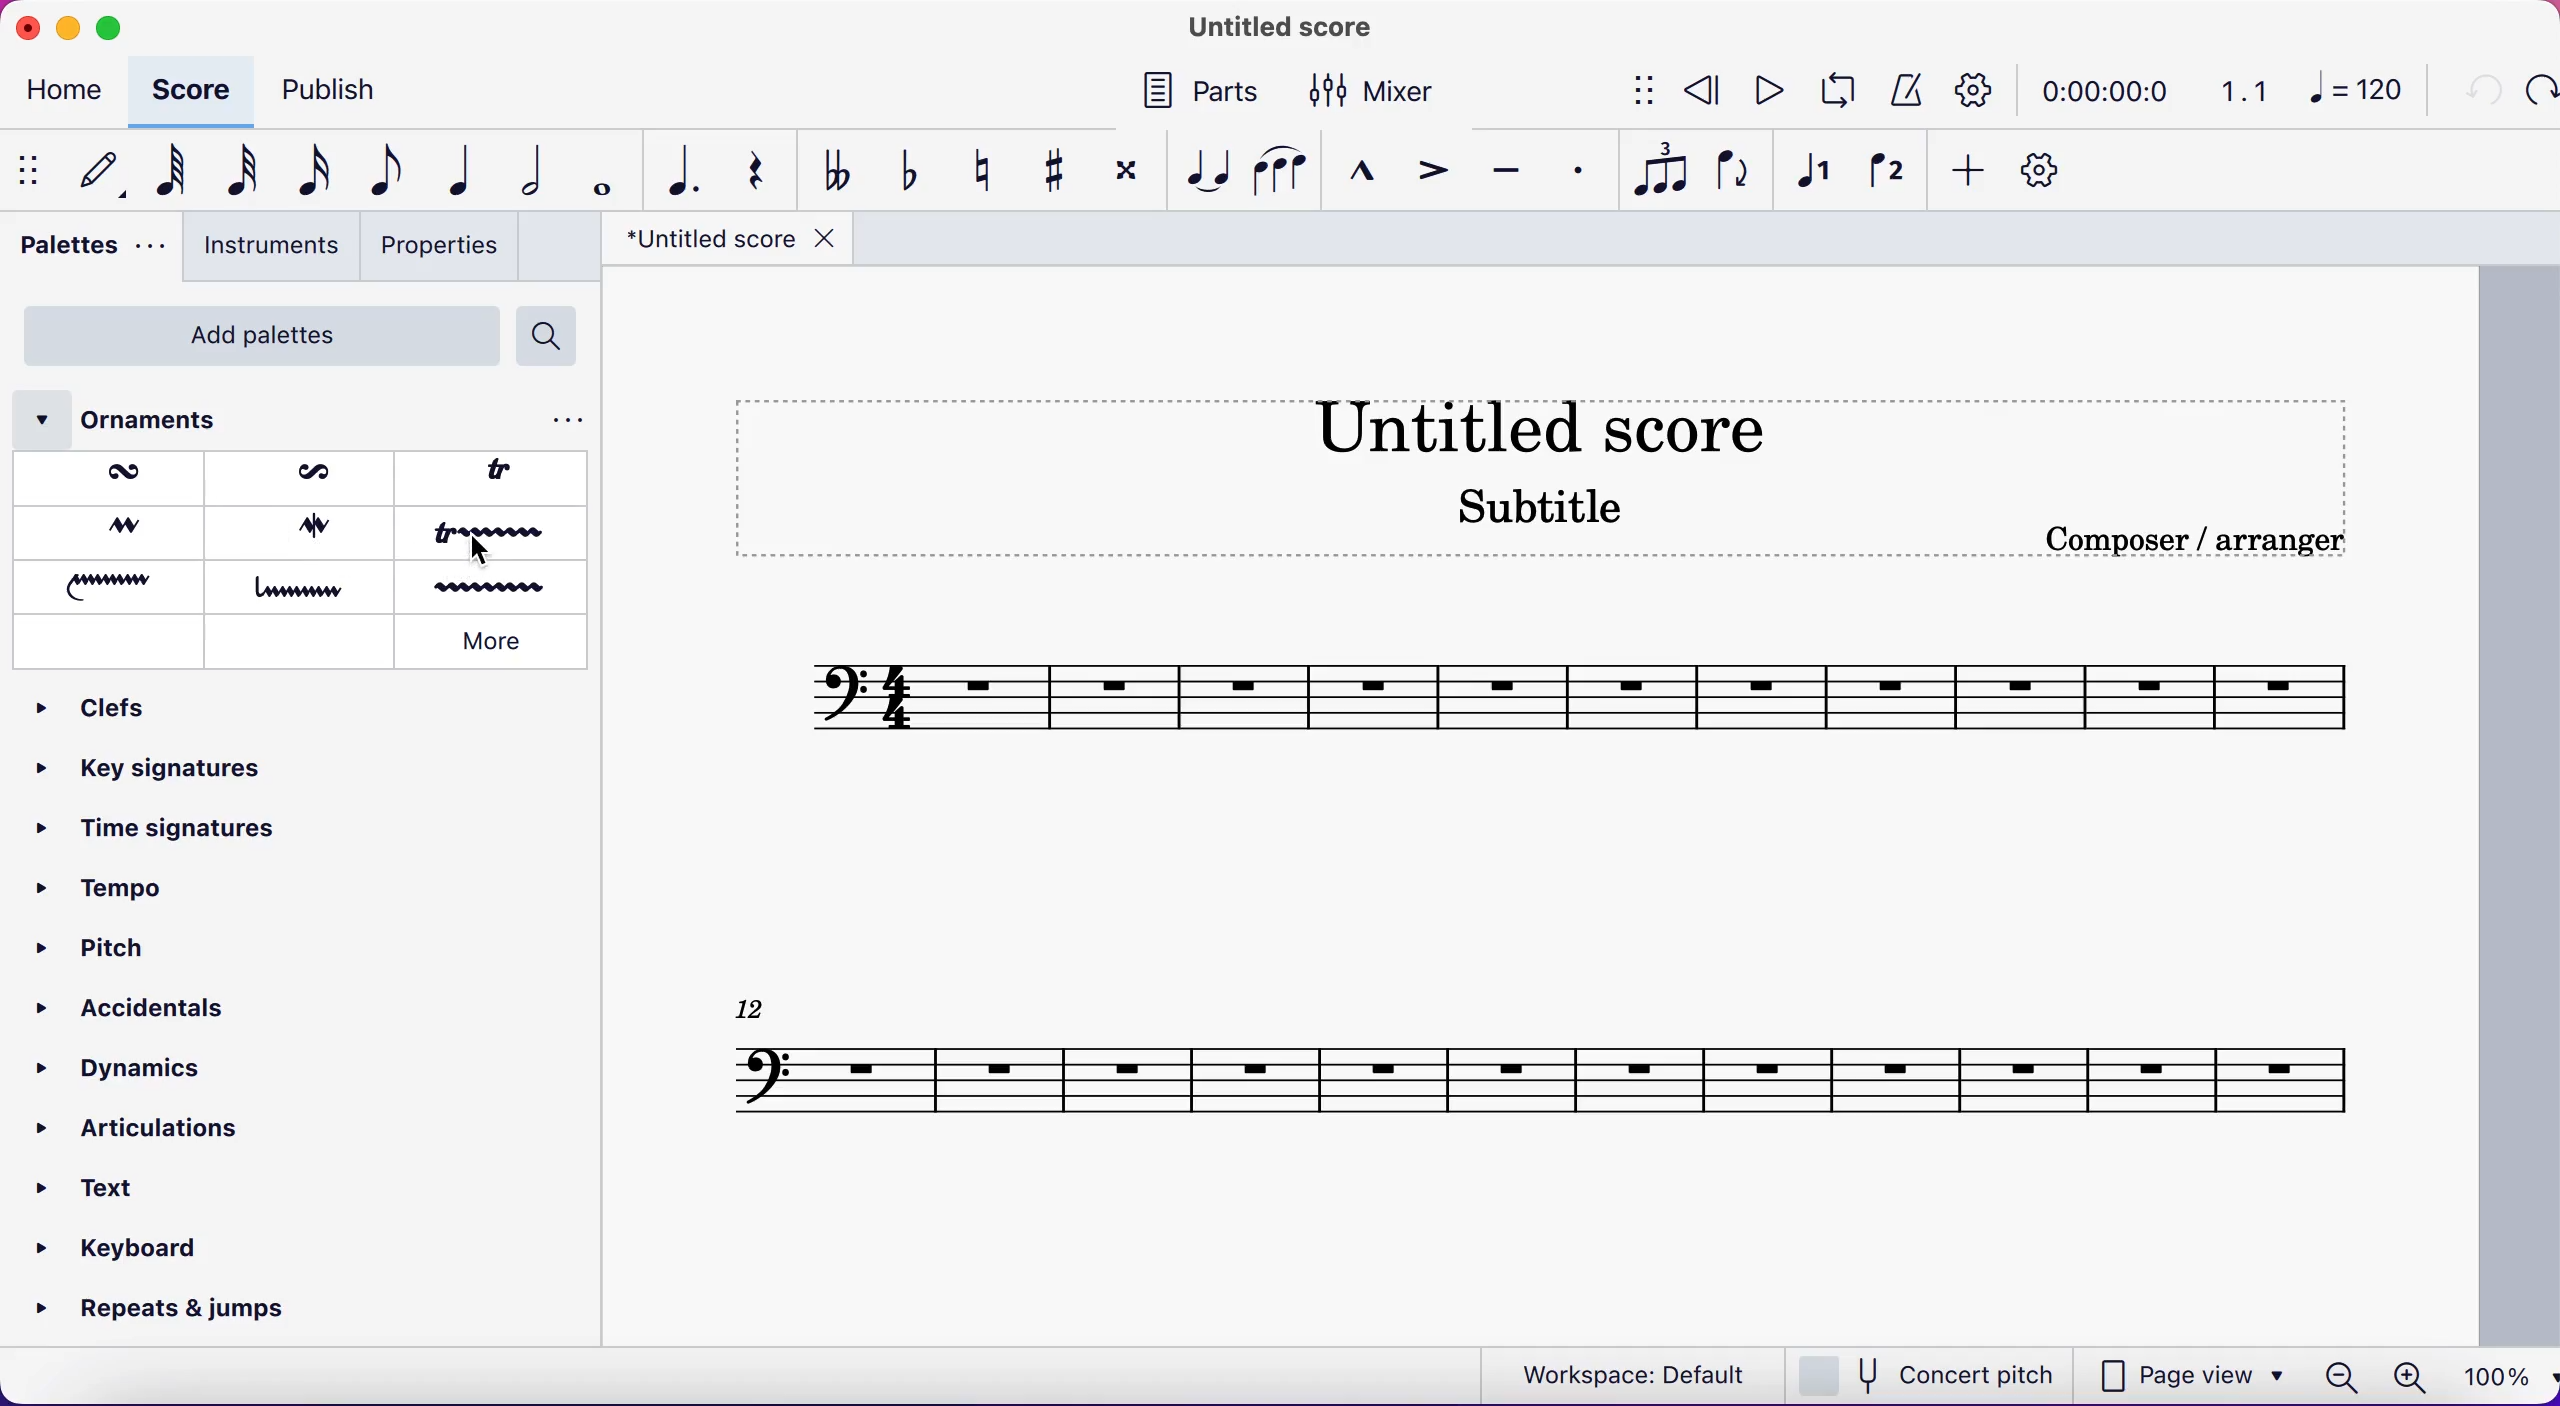  Describe the element at coordinates (555, 337) in the screenshot. I see `search` at that location.